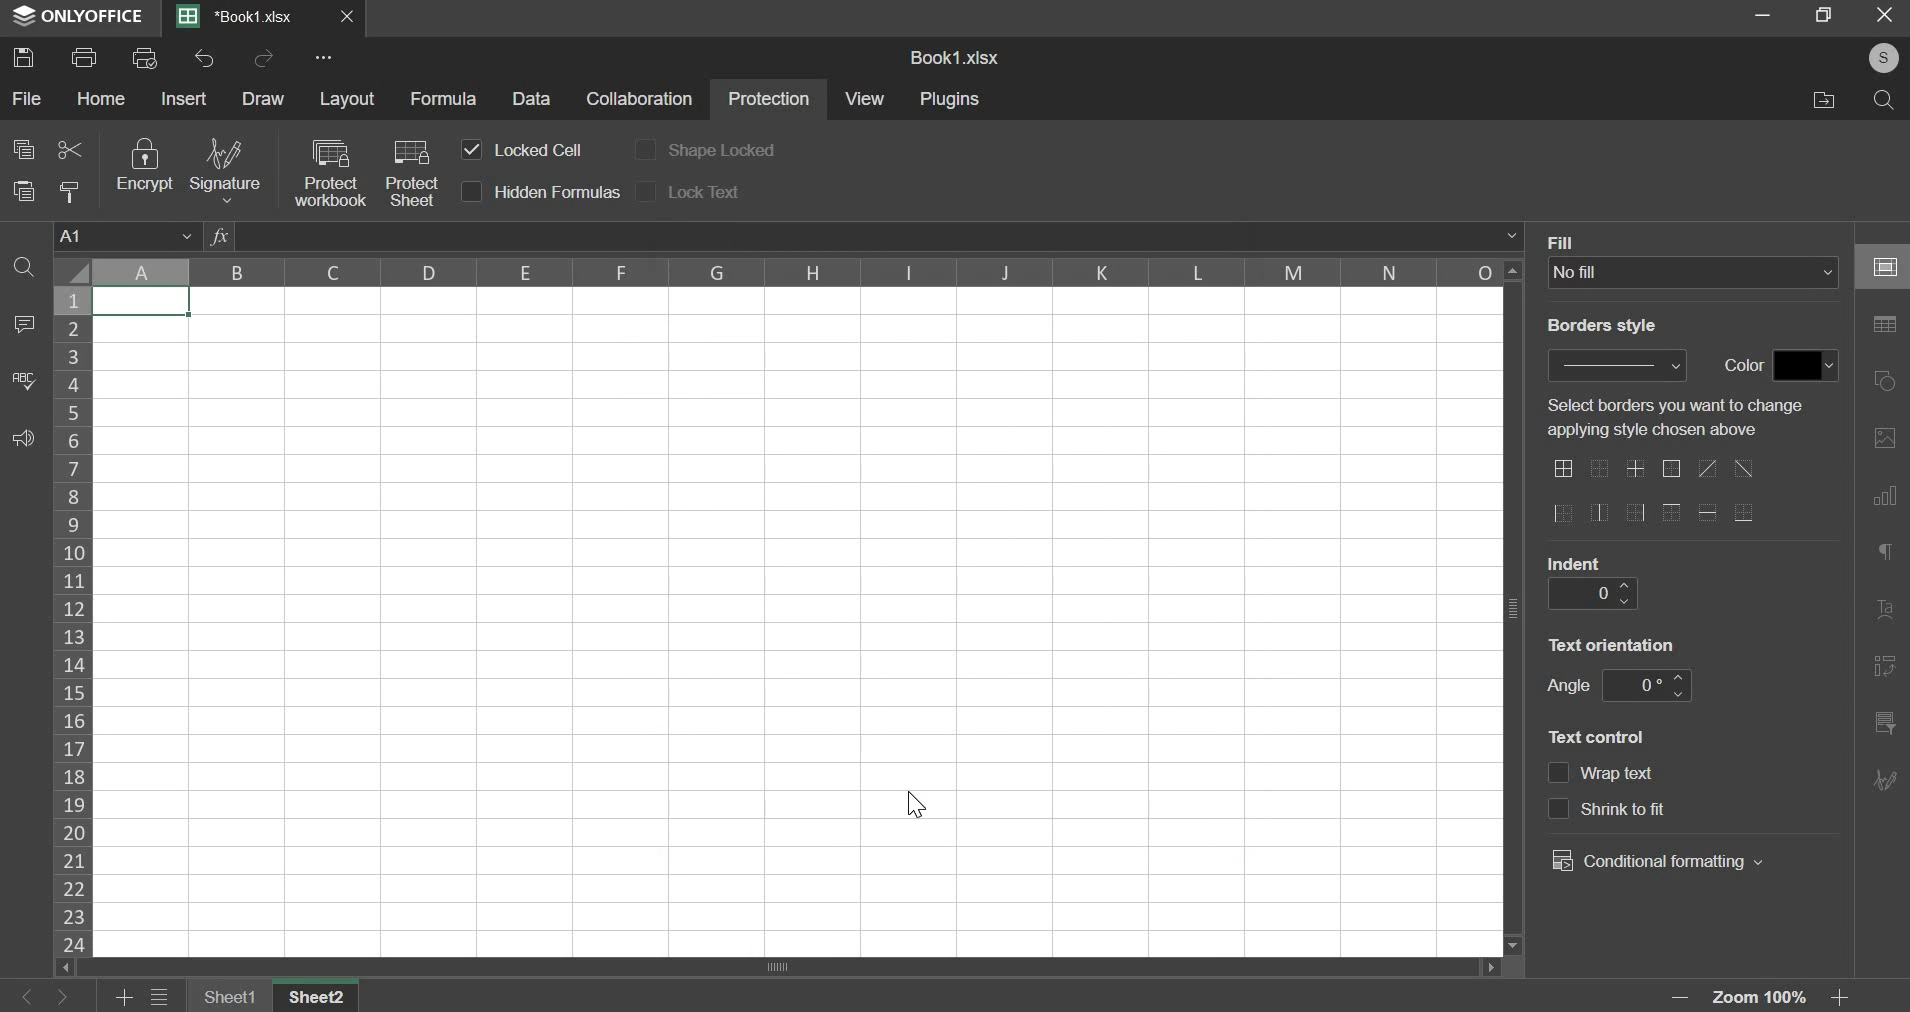 The width and height of the screenshot is (1910, 1012). What do you see at coordinates (1558, 809) in the screenshot?
I see `checkbox` at bounding box center [1558, 809].